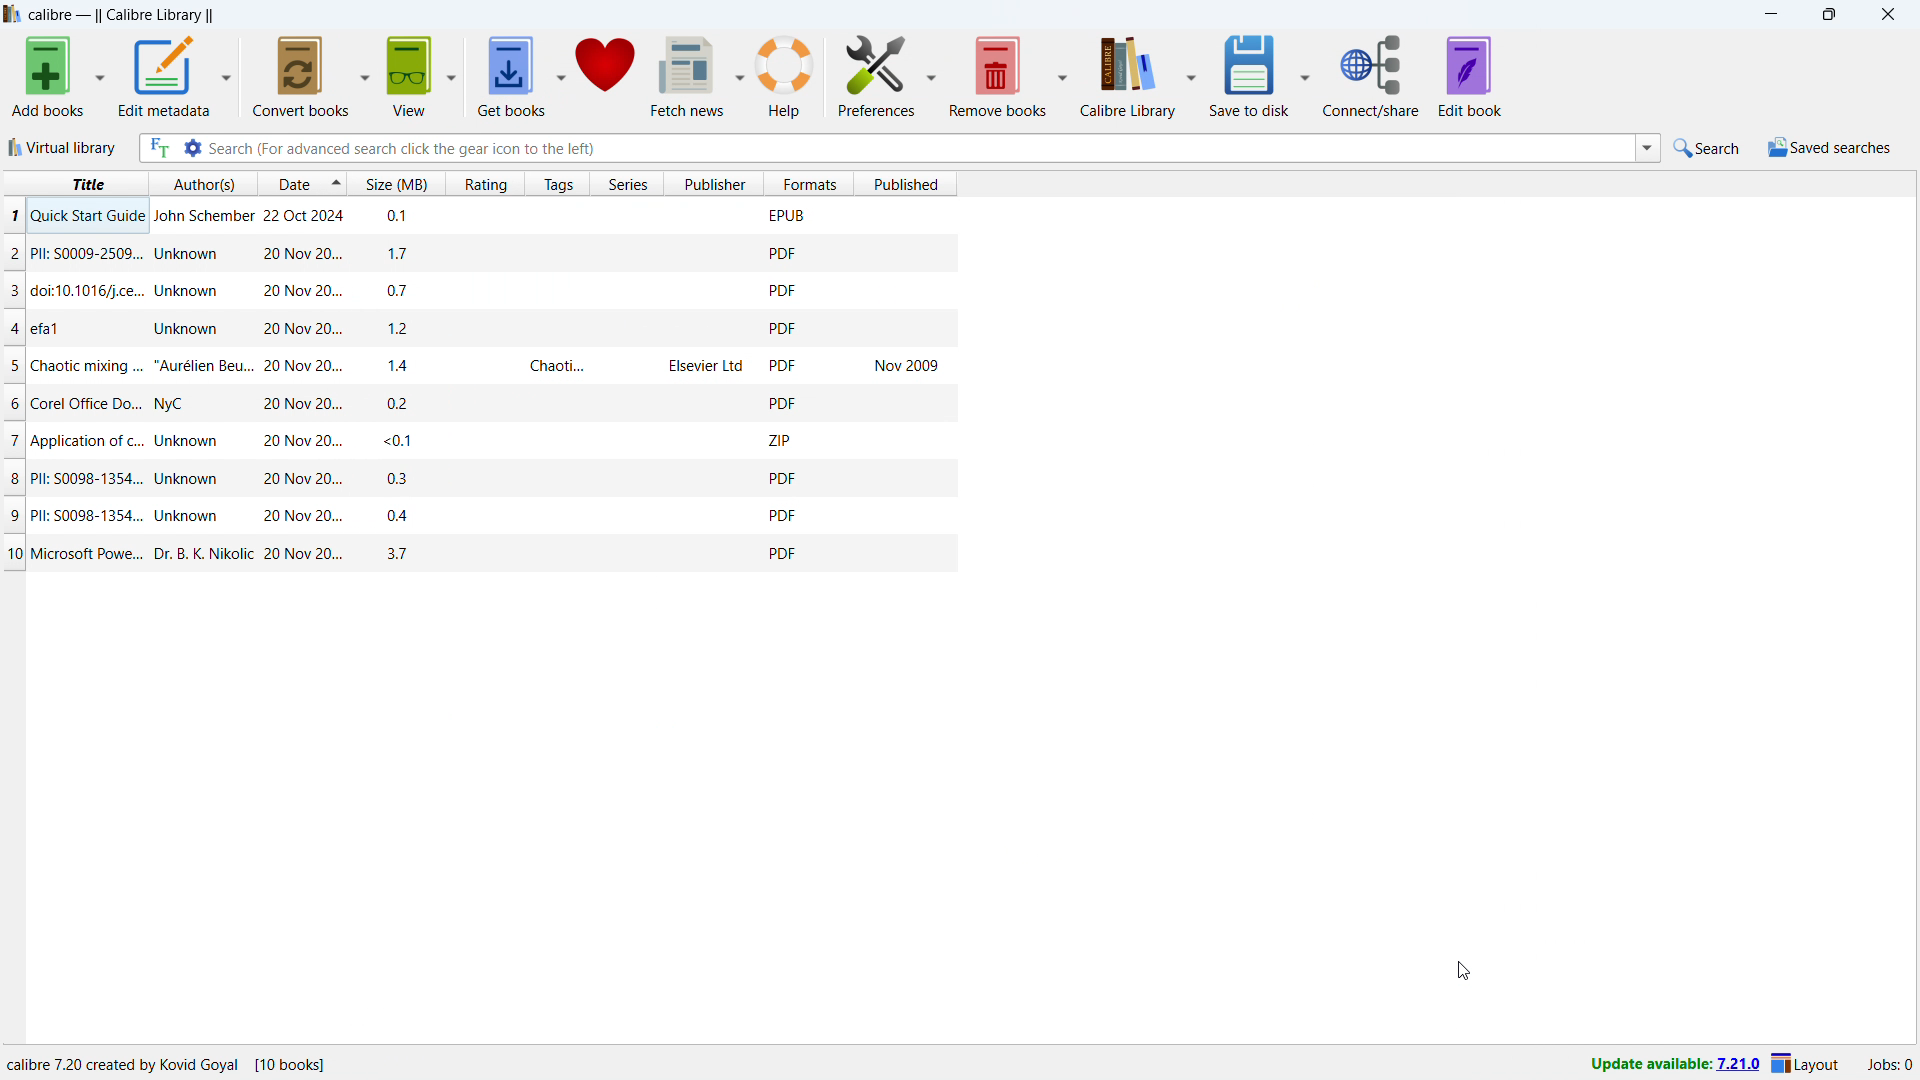 The width and height of the screenshot is (1920, 1080). I want to click on virtual library, so click(63, 148).